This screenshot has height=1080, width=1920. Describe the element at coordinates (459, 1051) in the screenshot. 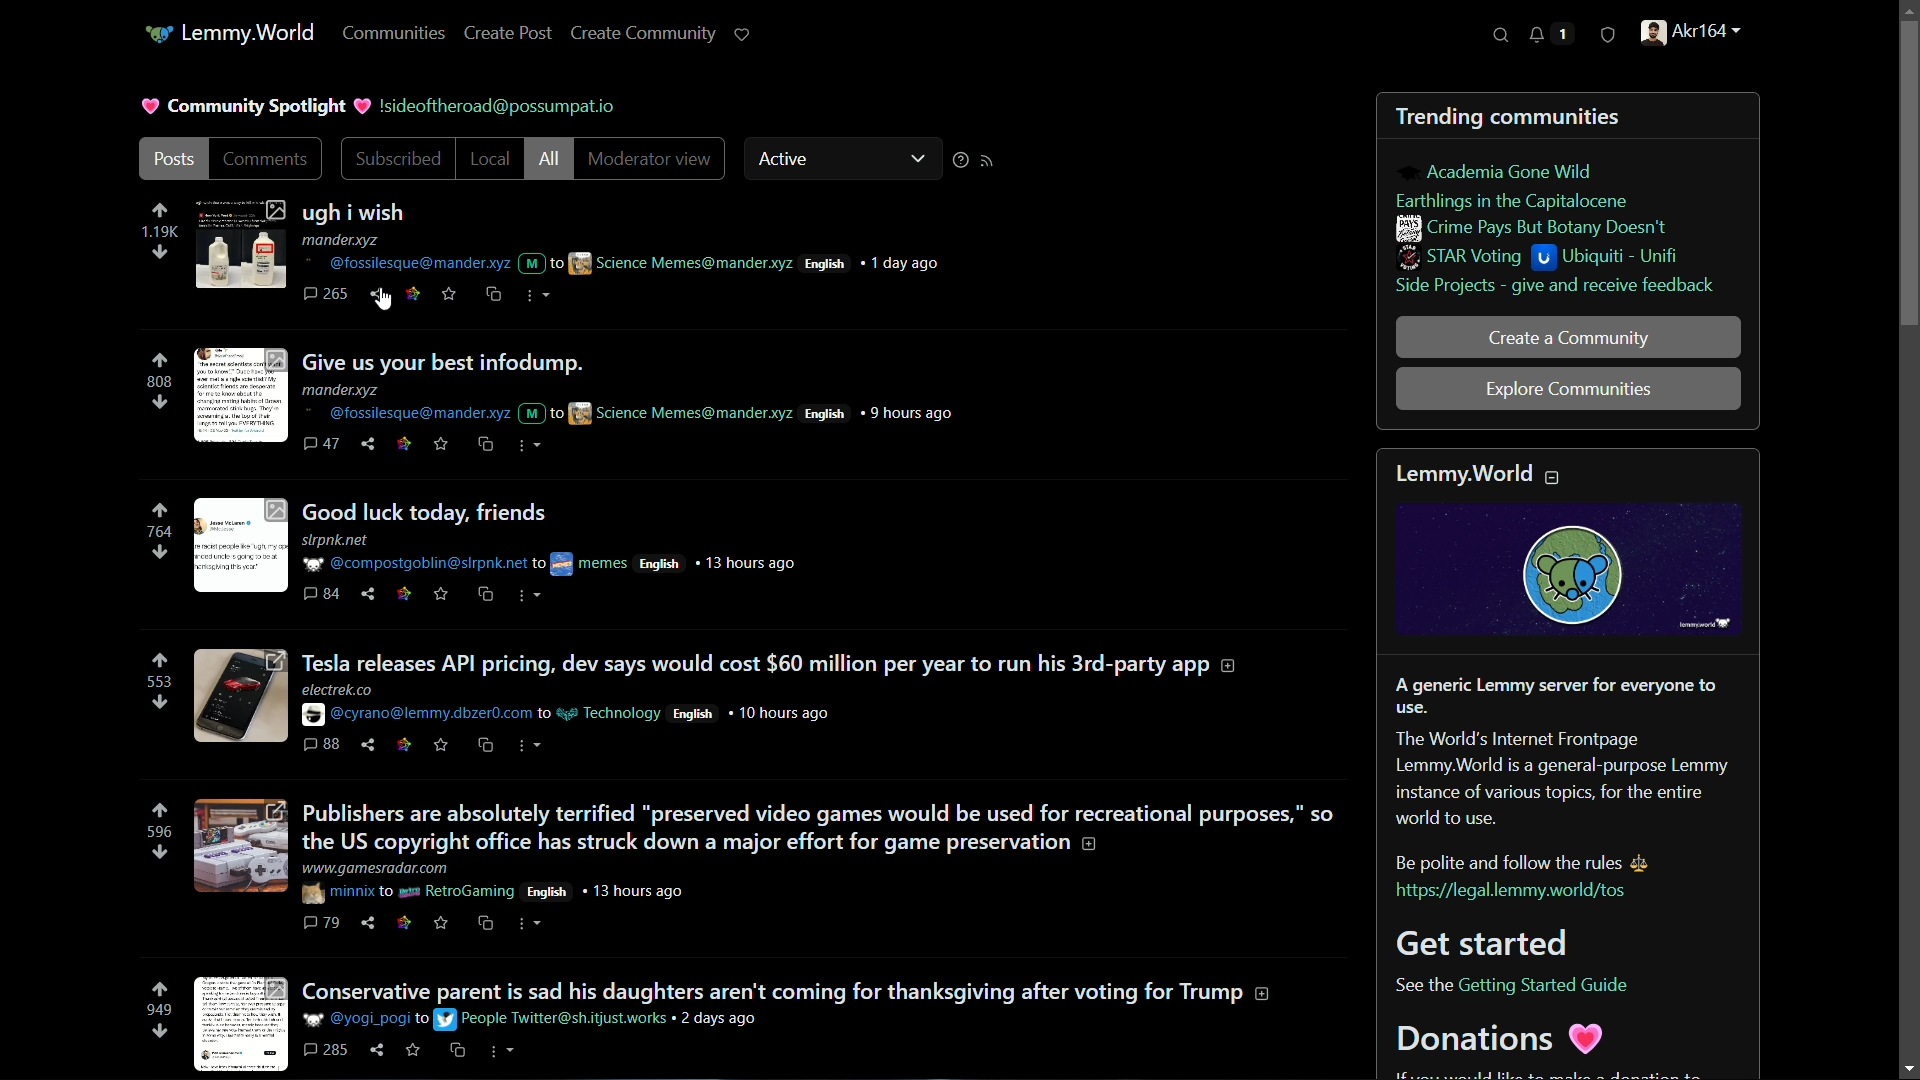

I see `cross psot` at that location.